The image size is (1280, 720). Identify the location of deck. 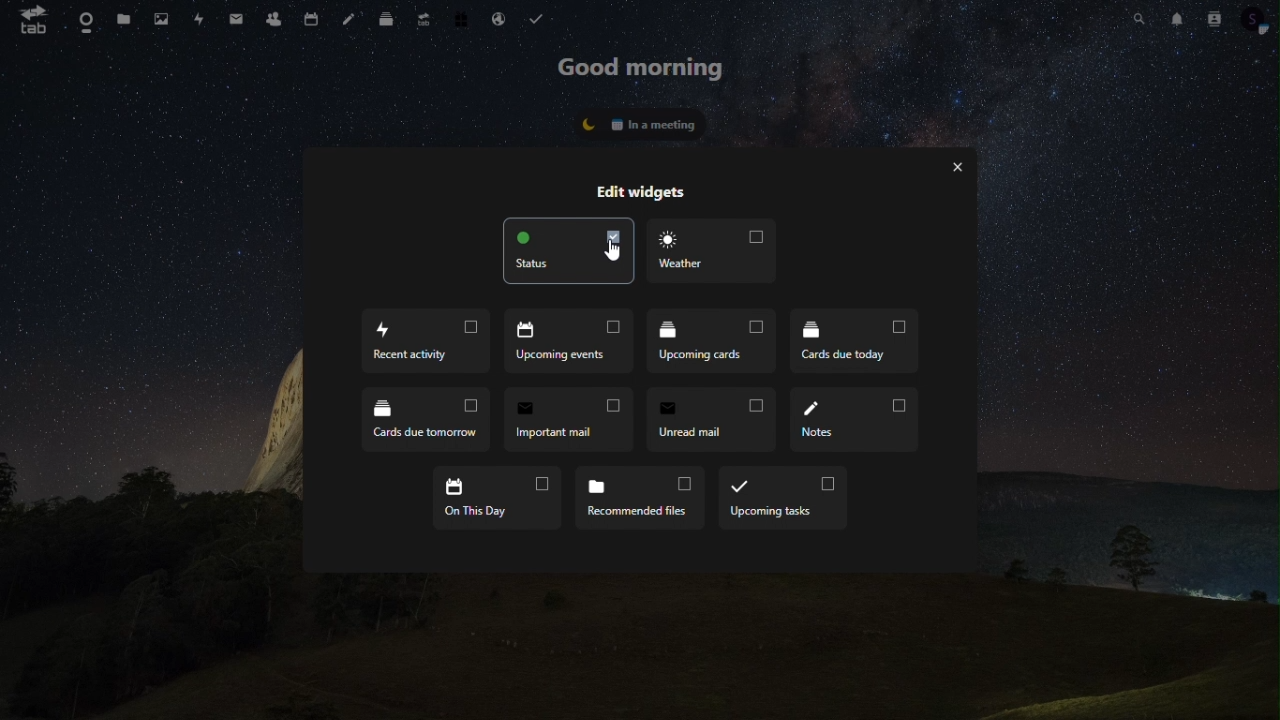
(385, 18).